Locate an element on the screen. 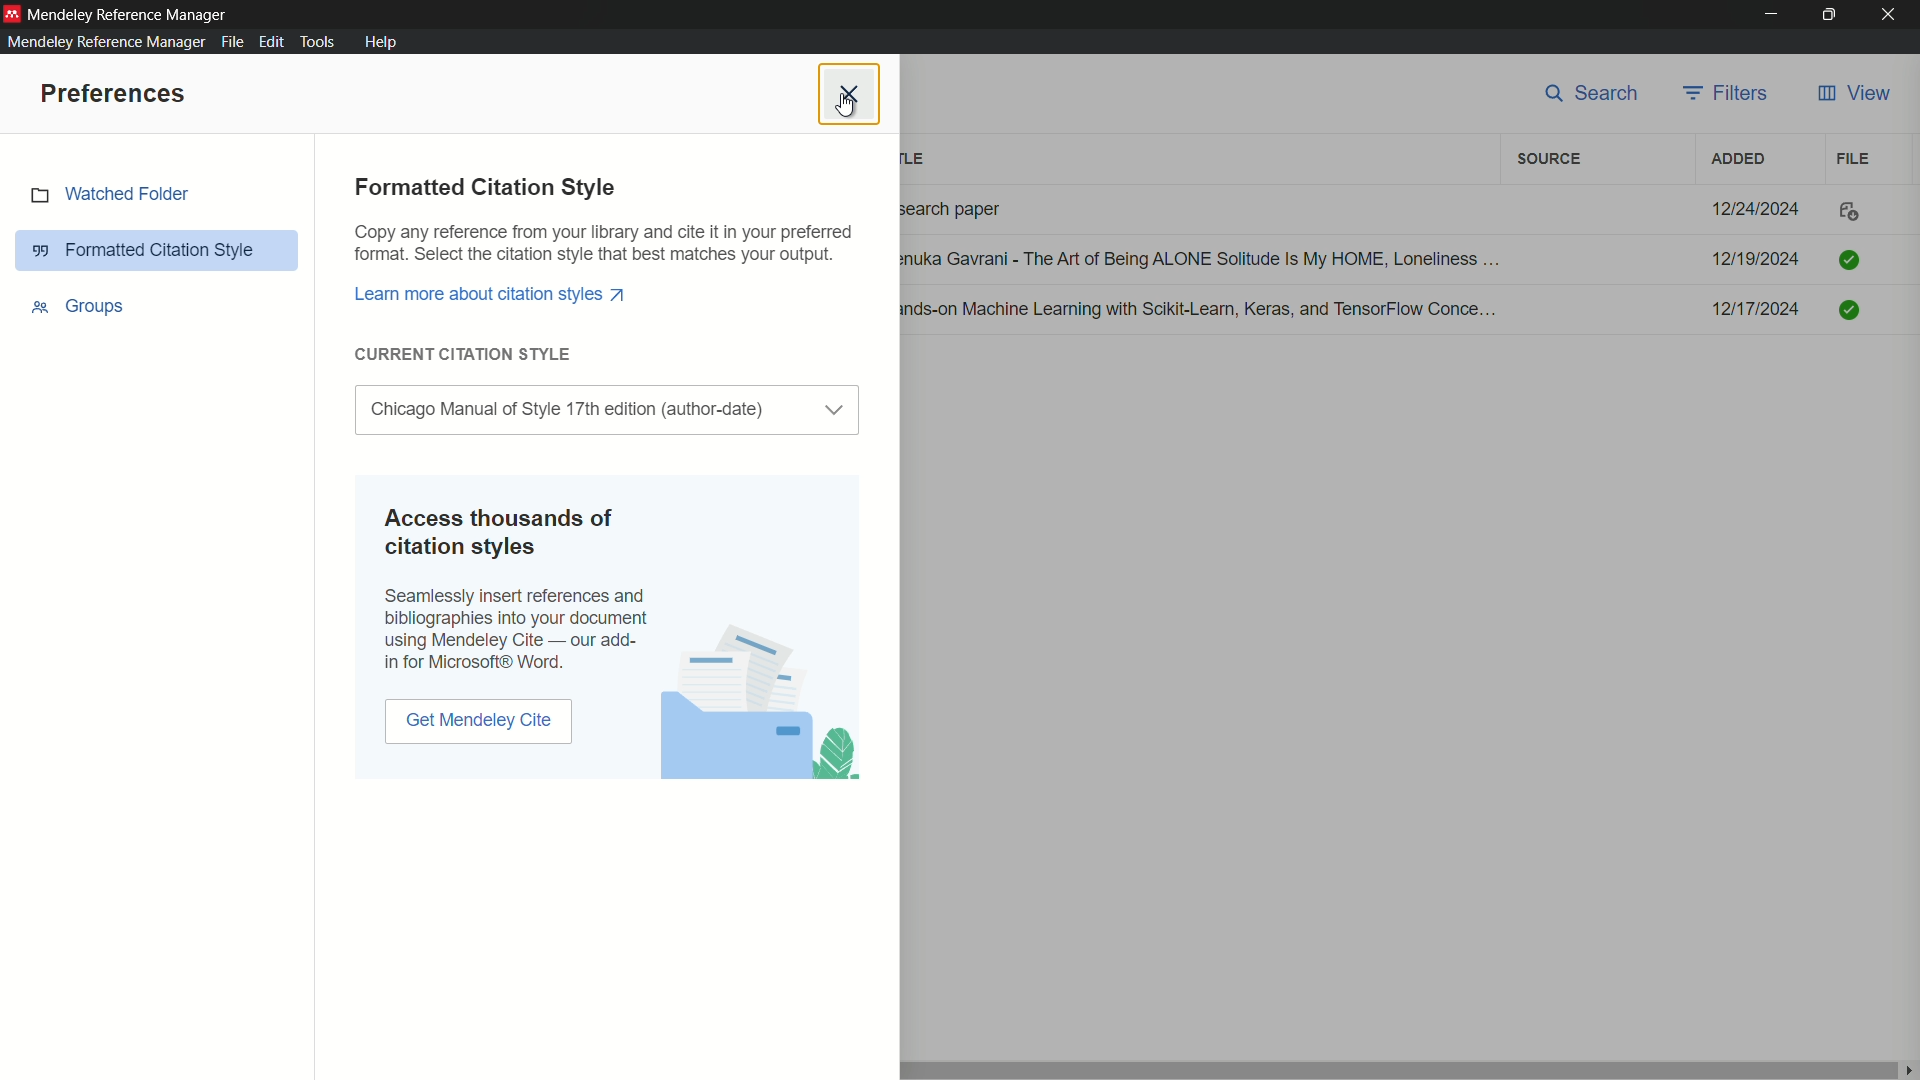 This screenshot has height=1080, width=1920. mendeley reference manager is located at coordinates (103, 41).